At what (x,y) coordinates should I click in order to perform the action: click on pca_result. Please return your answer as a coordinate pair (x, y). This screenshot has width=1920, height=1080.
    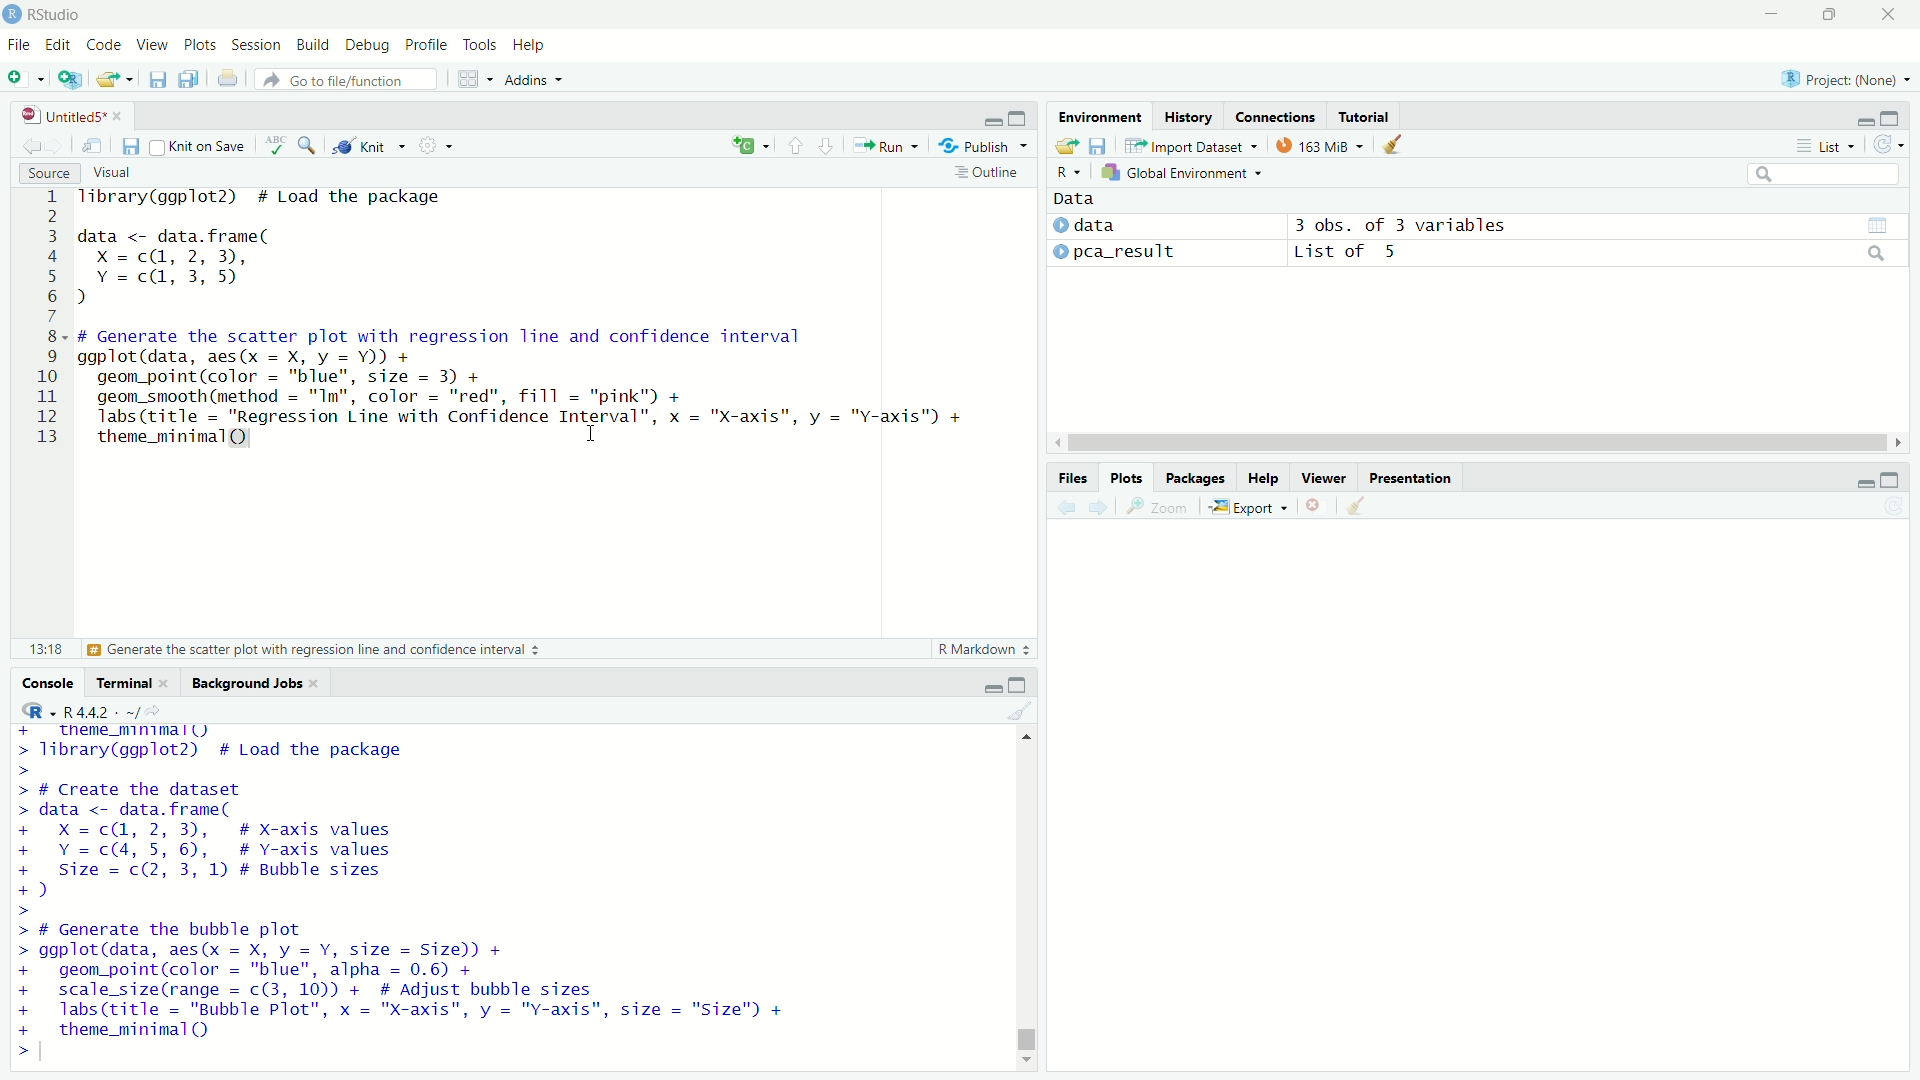
    Looking at the image, I should click on (1127, 252).